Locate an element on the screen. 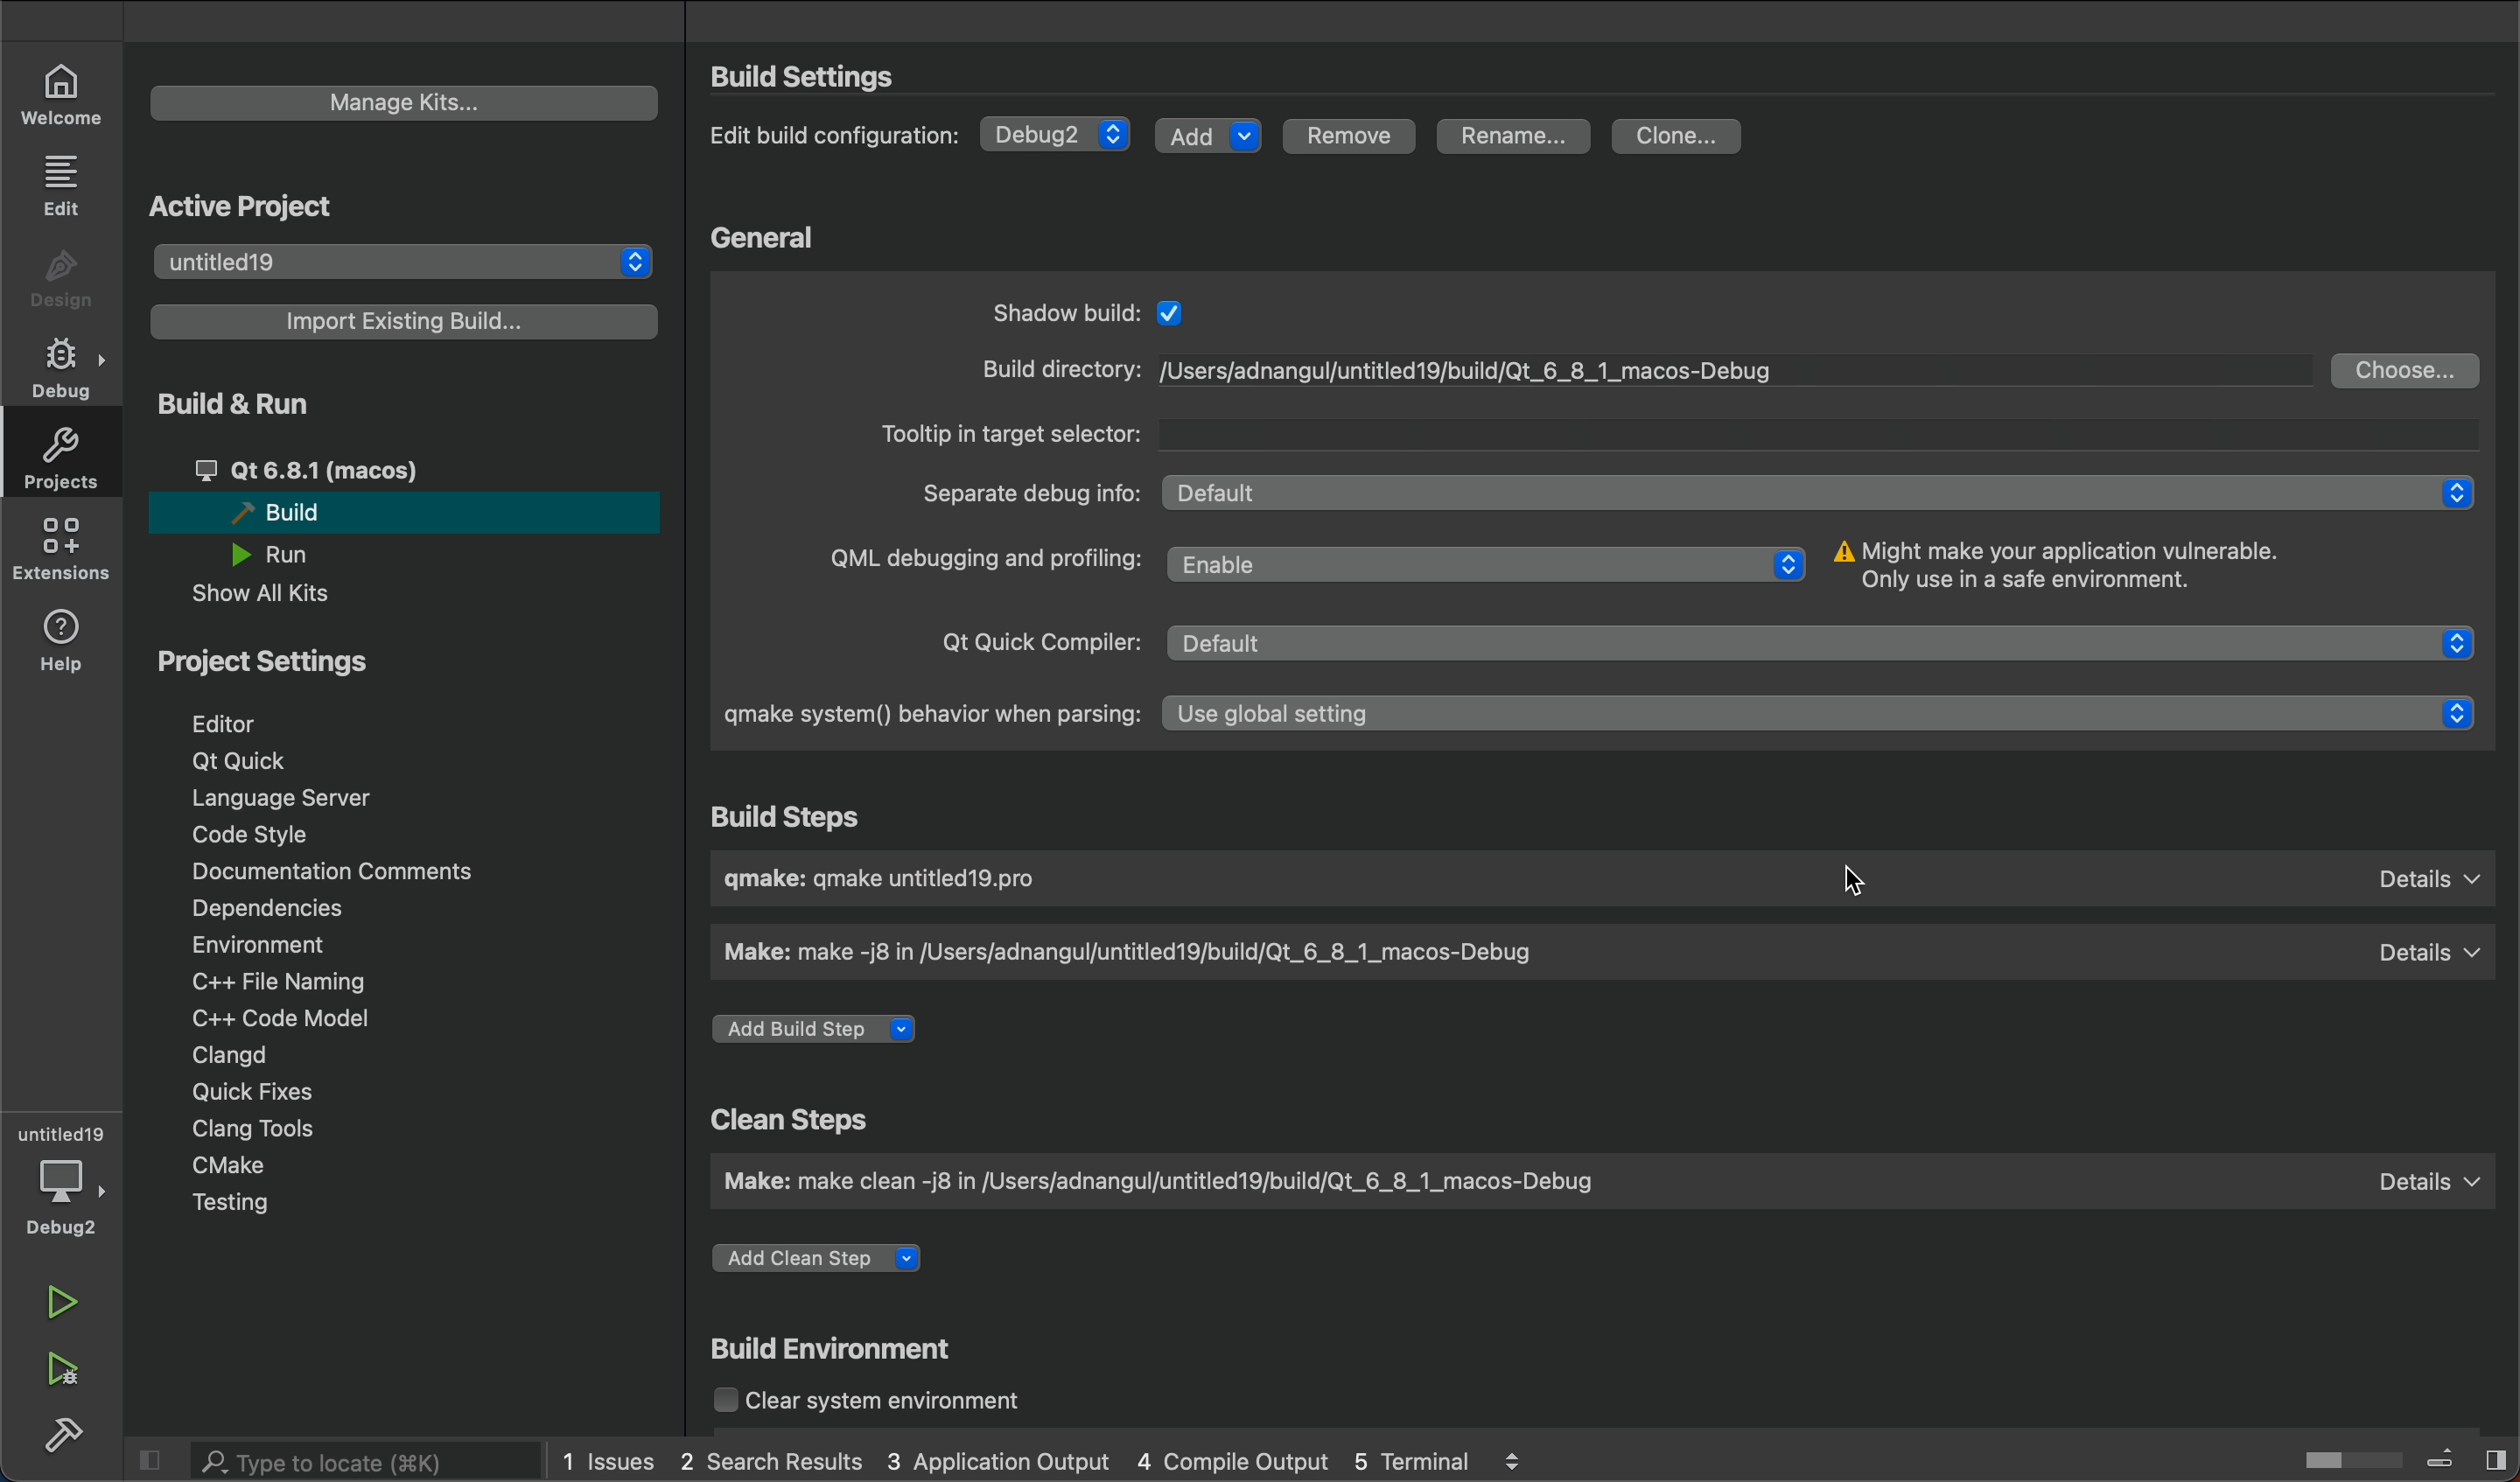  manage kits is located at coordinates (405, 103).